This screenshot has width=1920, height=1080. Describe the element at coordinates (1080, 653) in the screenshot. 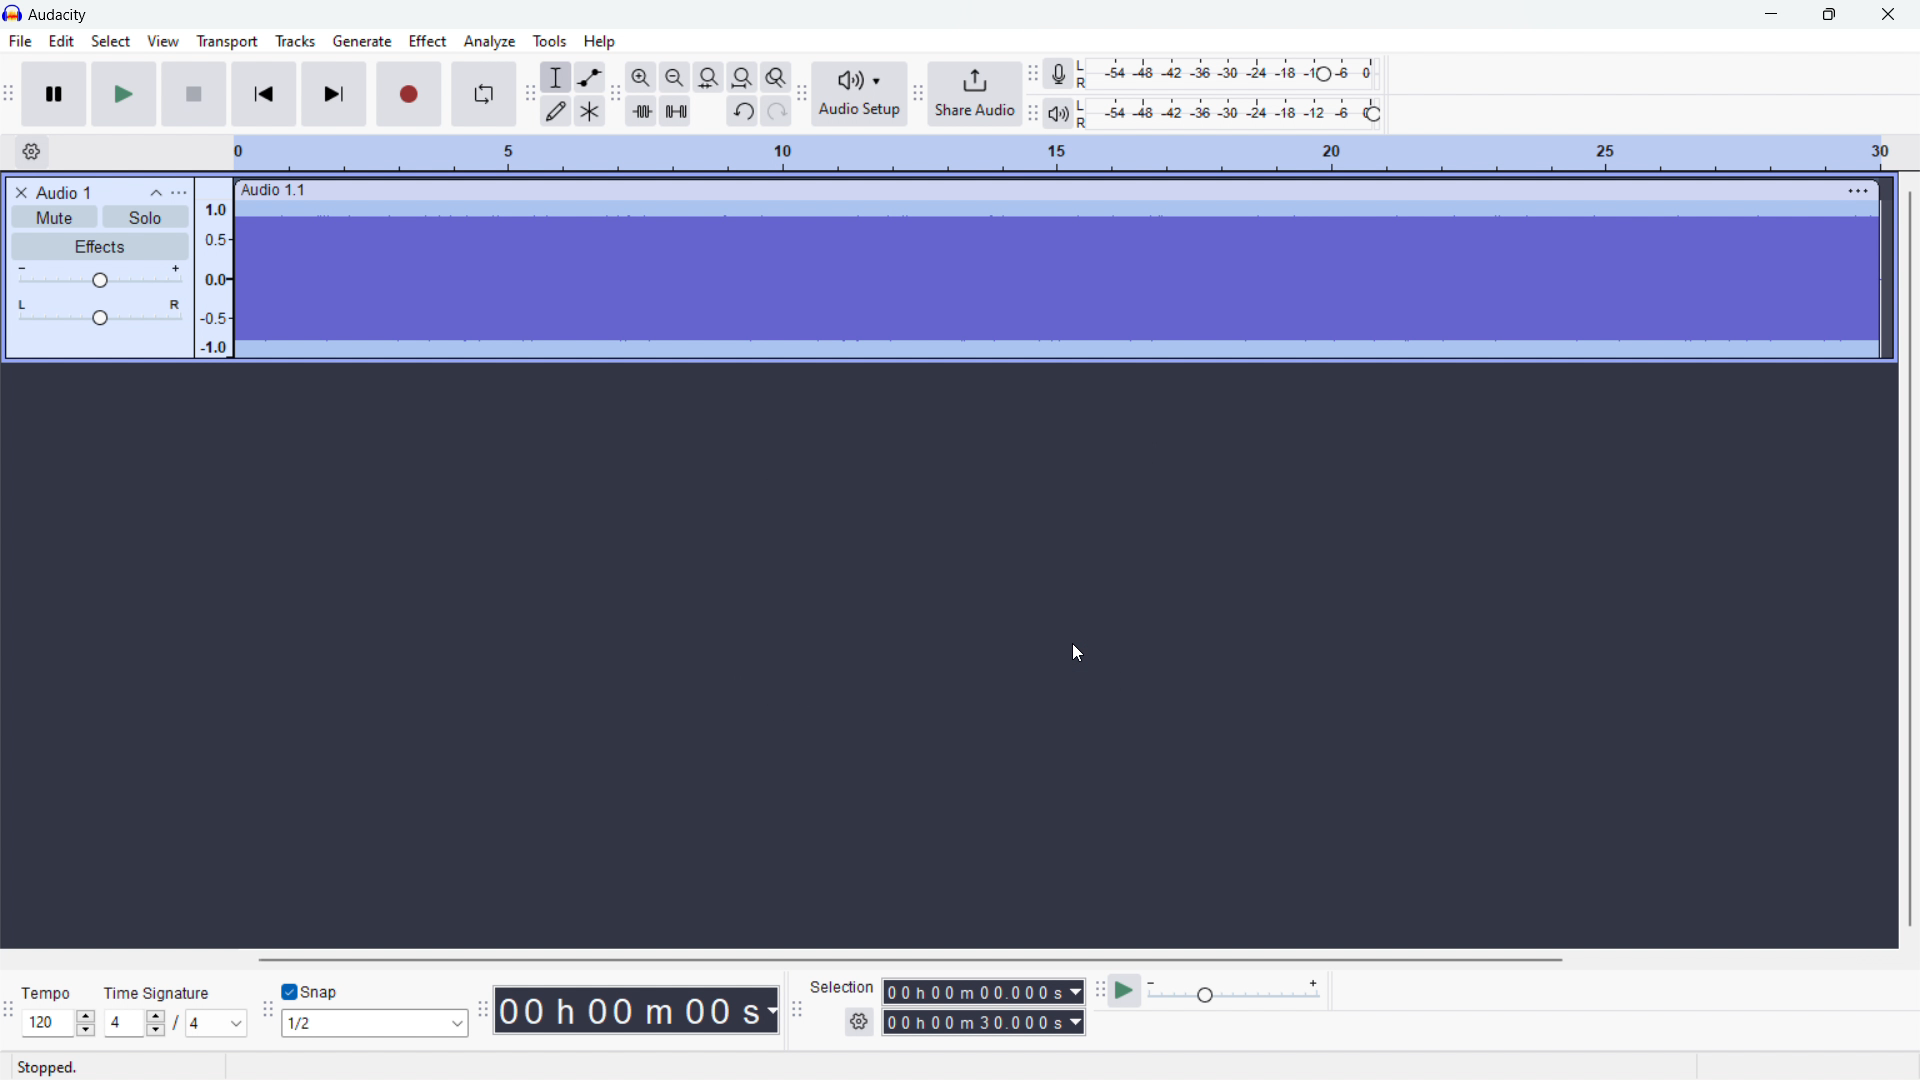

I see `cursor` at that location.